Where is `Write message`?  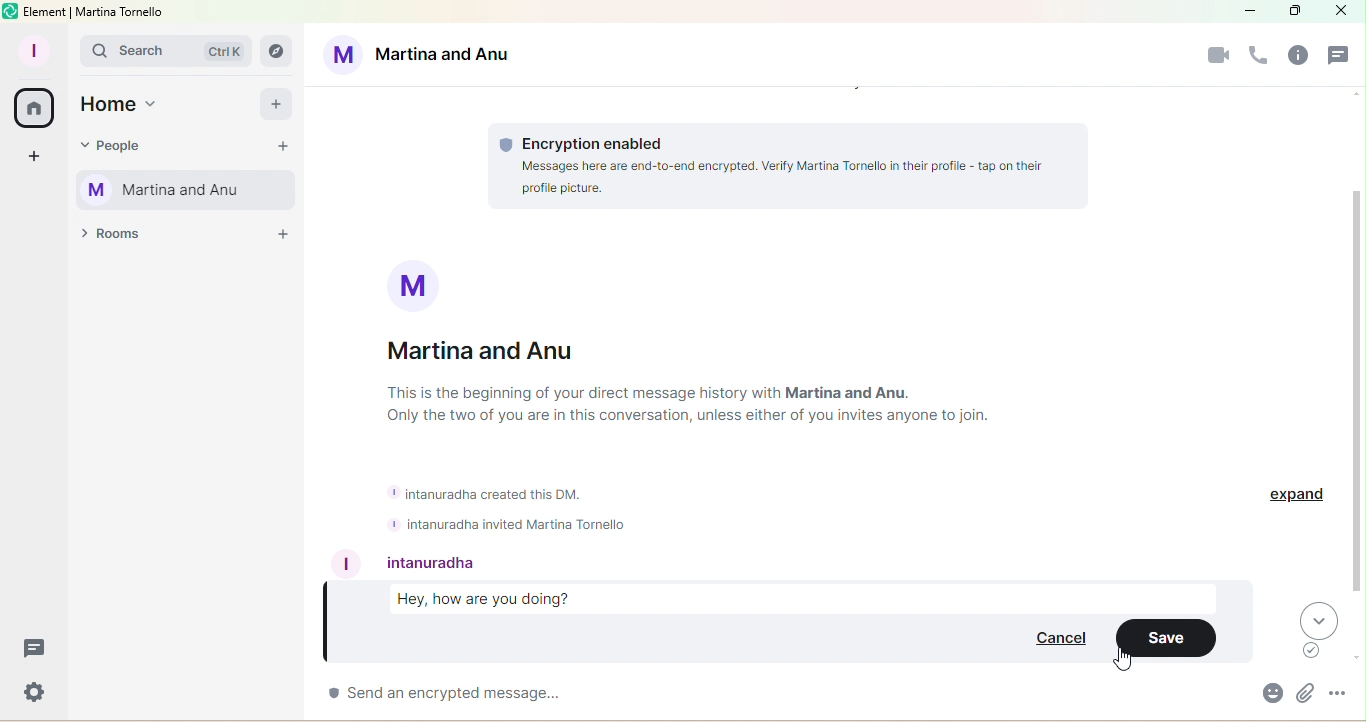
Write message is located at coordinates (769, 695).